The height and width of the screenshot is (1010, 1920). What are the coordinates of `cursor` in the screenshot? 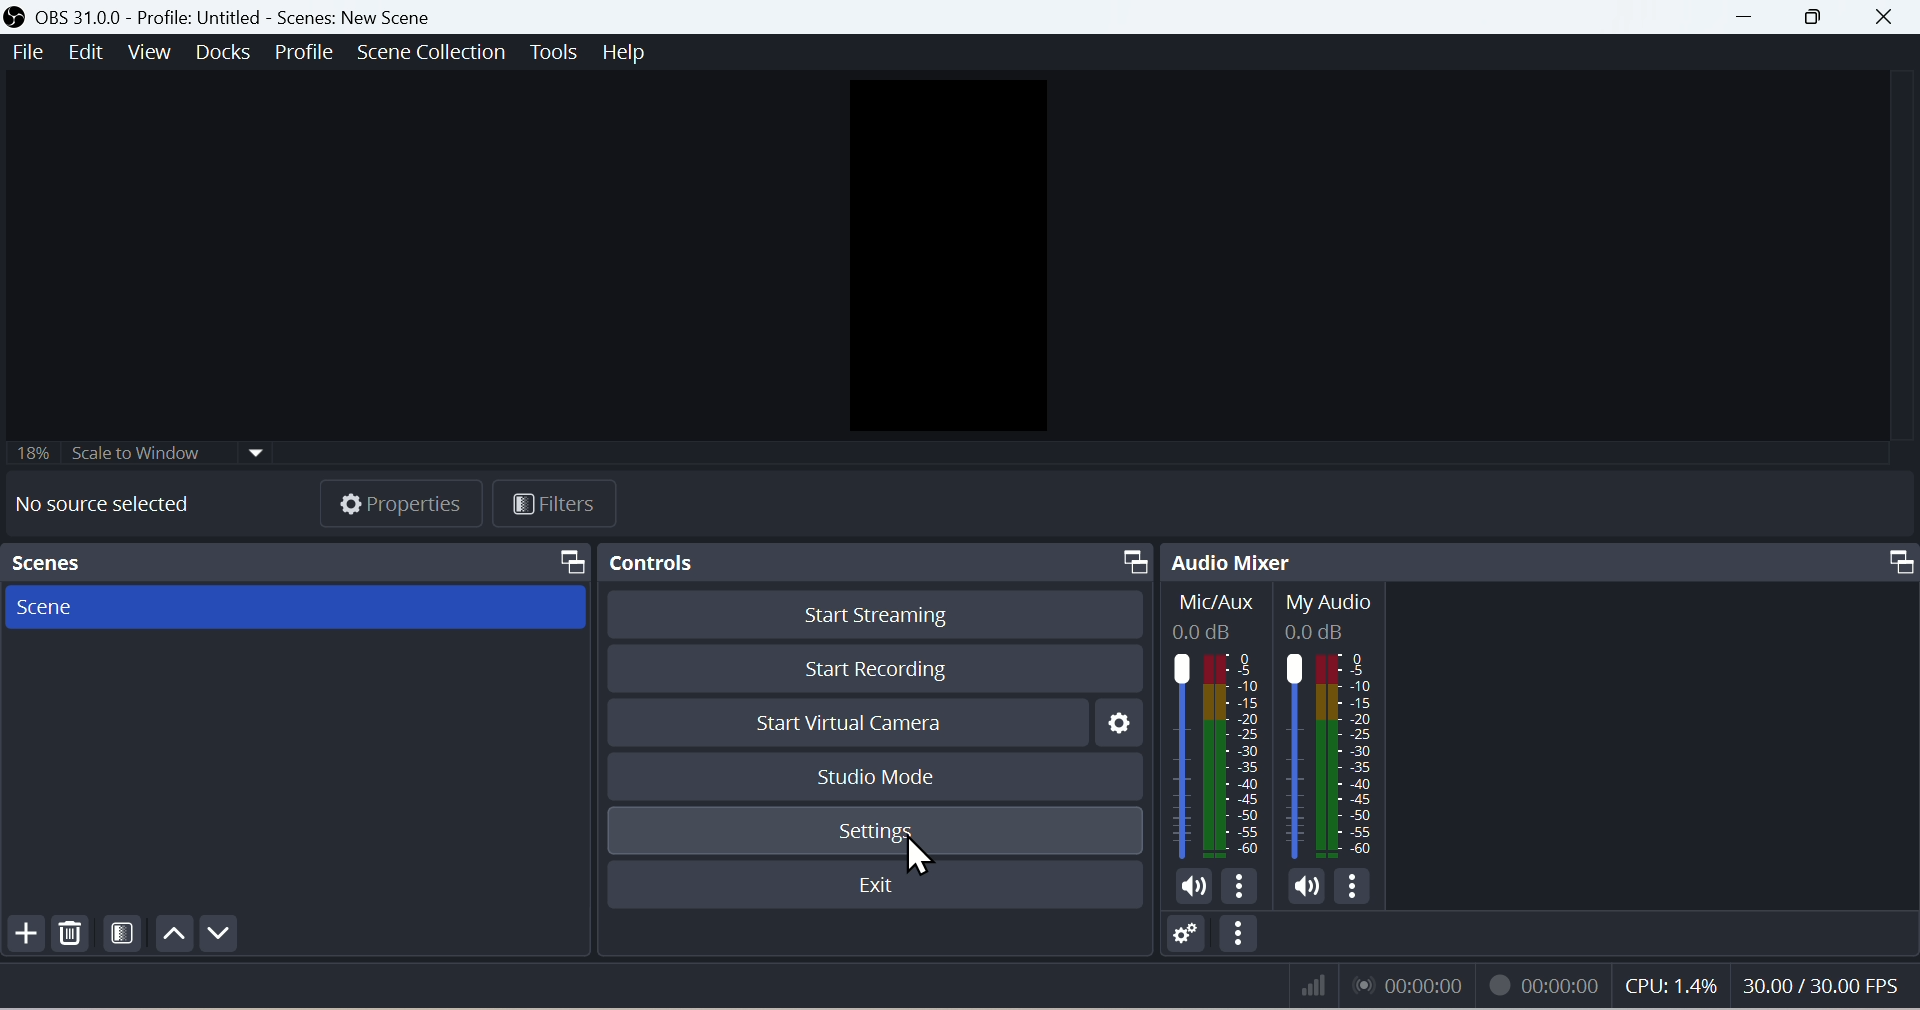 It's located at (919, 859).